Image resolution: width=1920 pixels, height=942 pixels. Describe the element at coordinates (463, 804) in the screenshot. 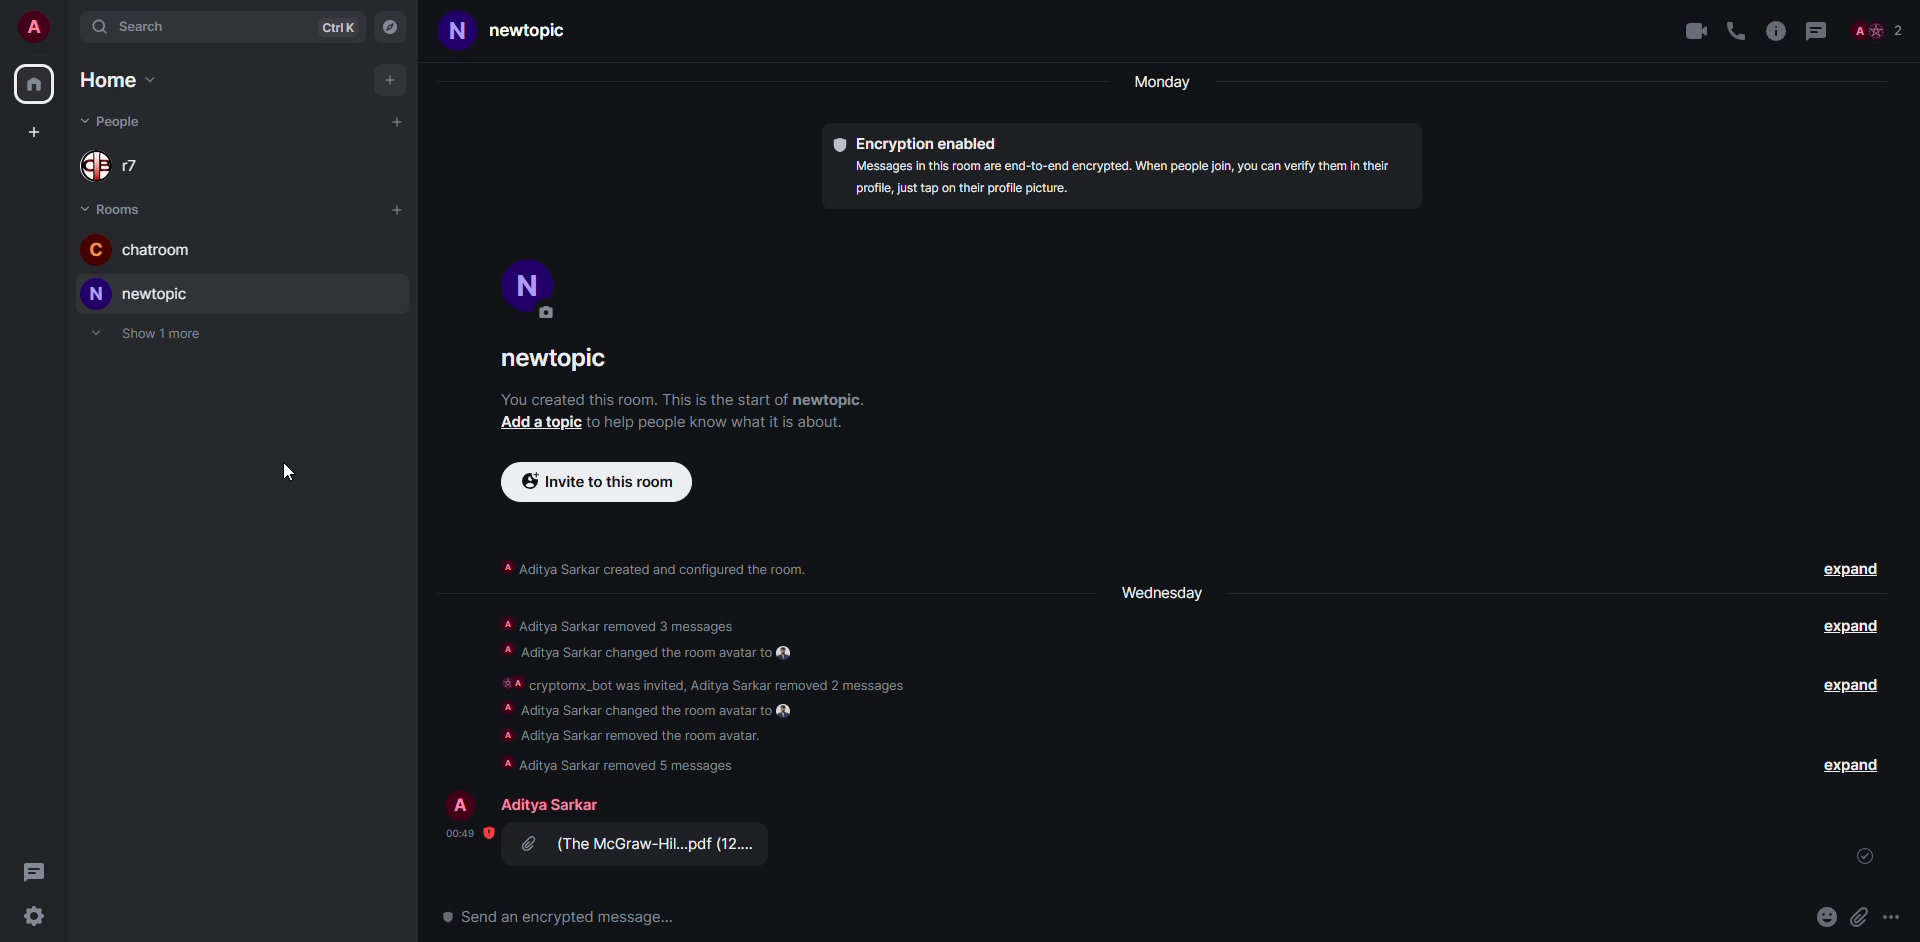

I see `profile` at that location.